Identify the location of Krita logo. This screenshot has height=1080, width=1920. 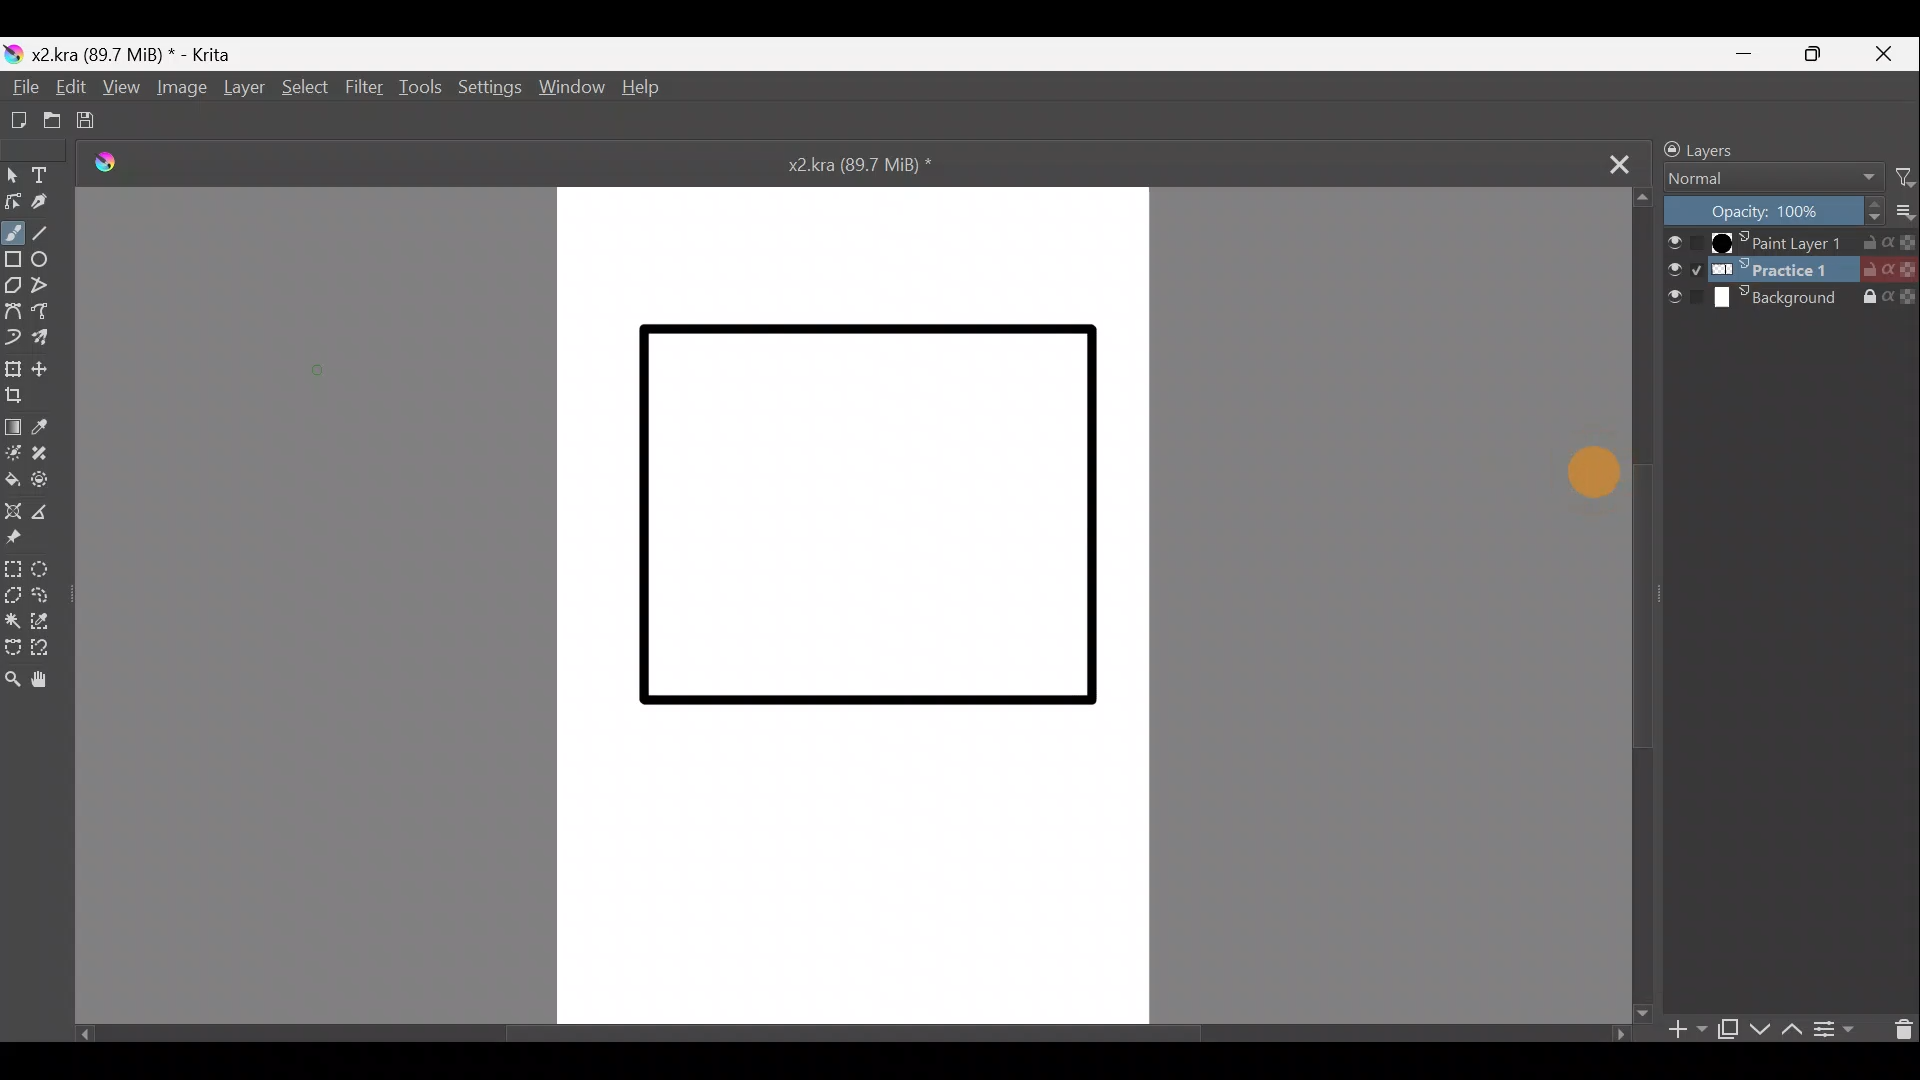
(13, 56).